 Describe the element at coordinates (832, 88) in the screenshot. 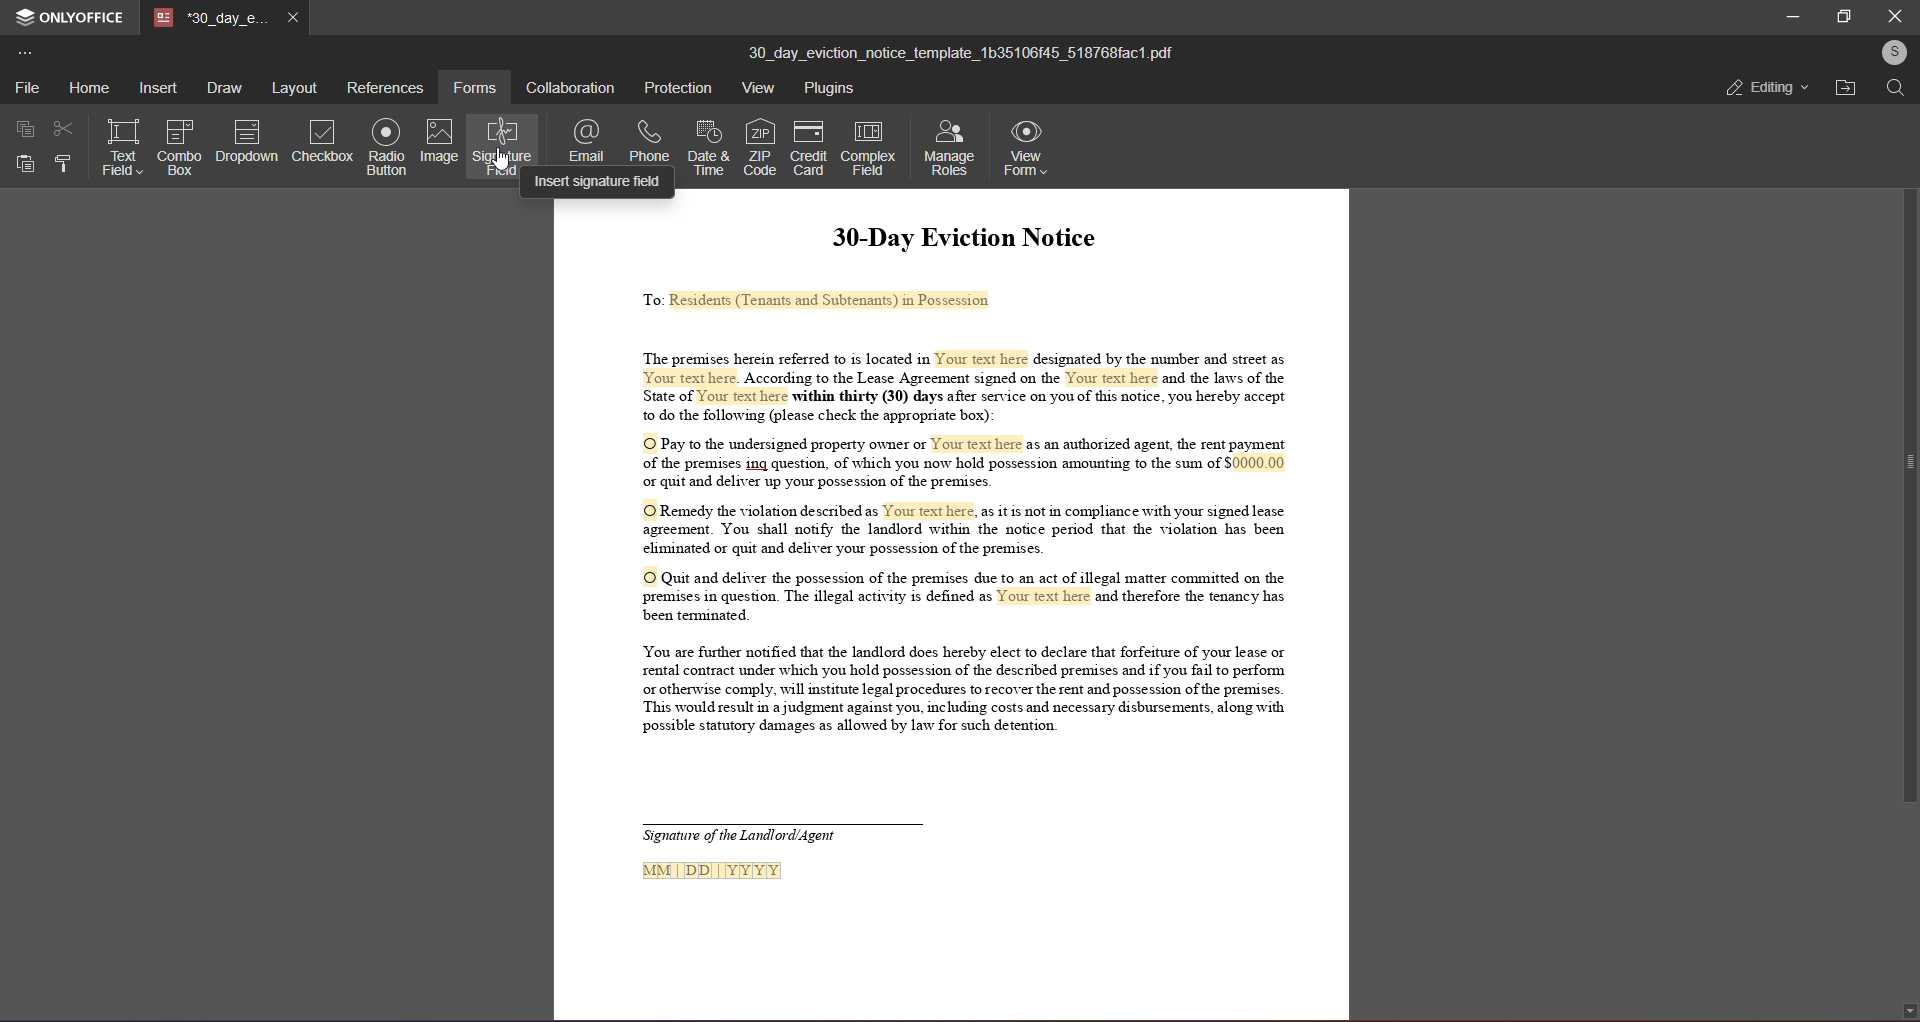

I see `plugins` at that location.